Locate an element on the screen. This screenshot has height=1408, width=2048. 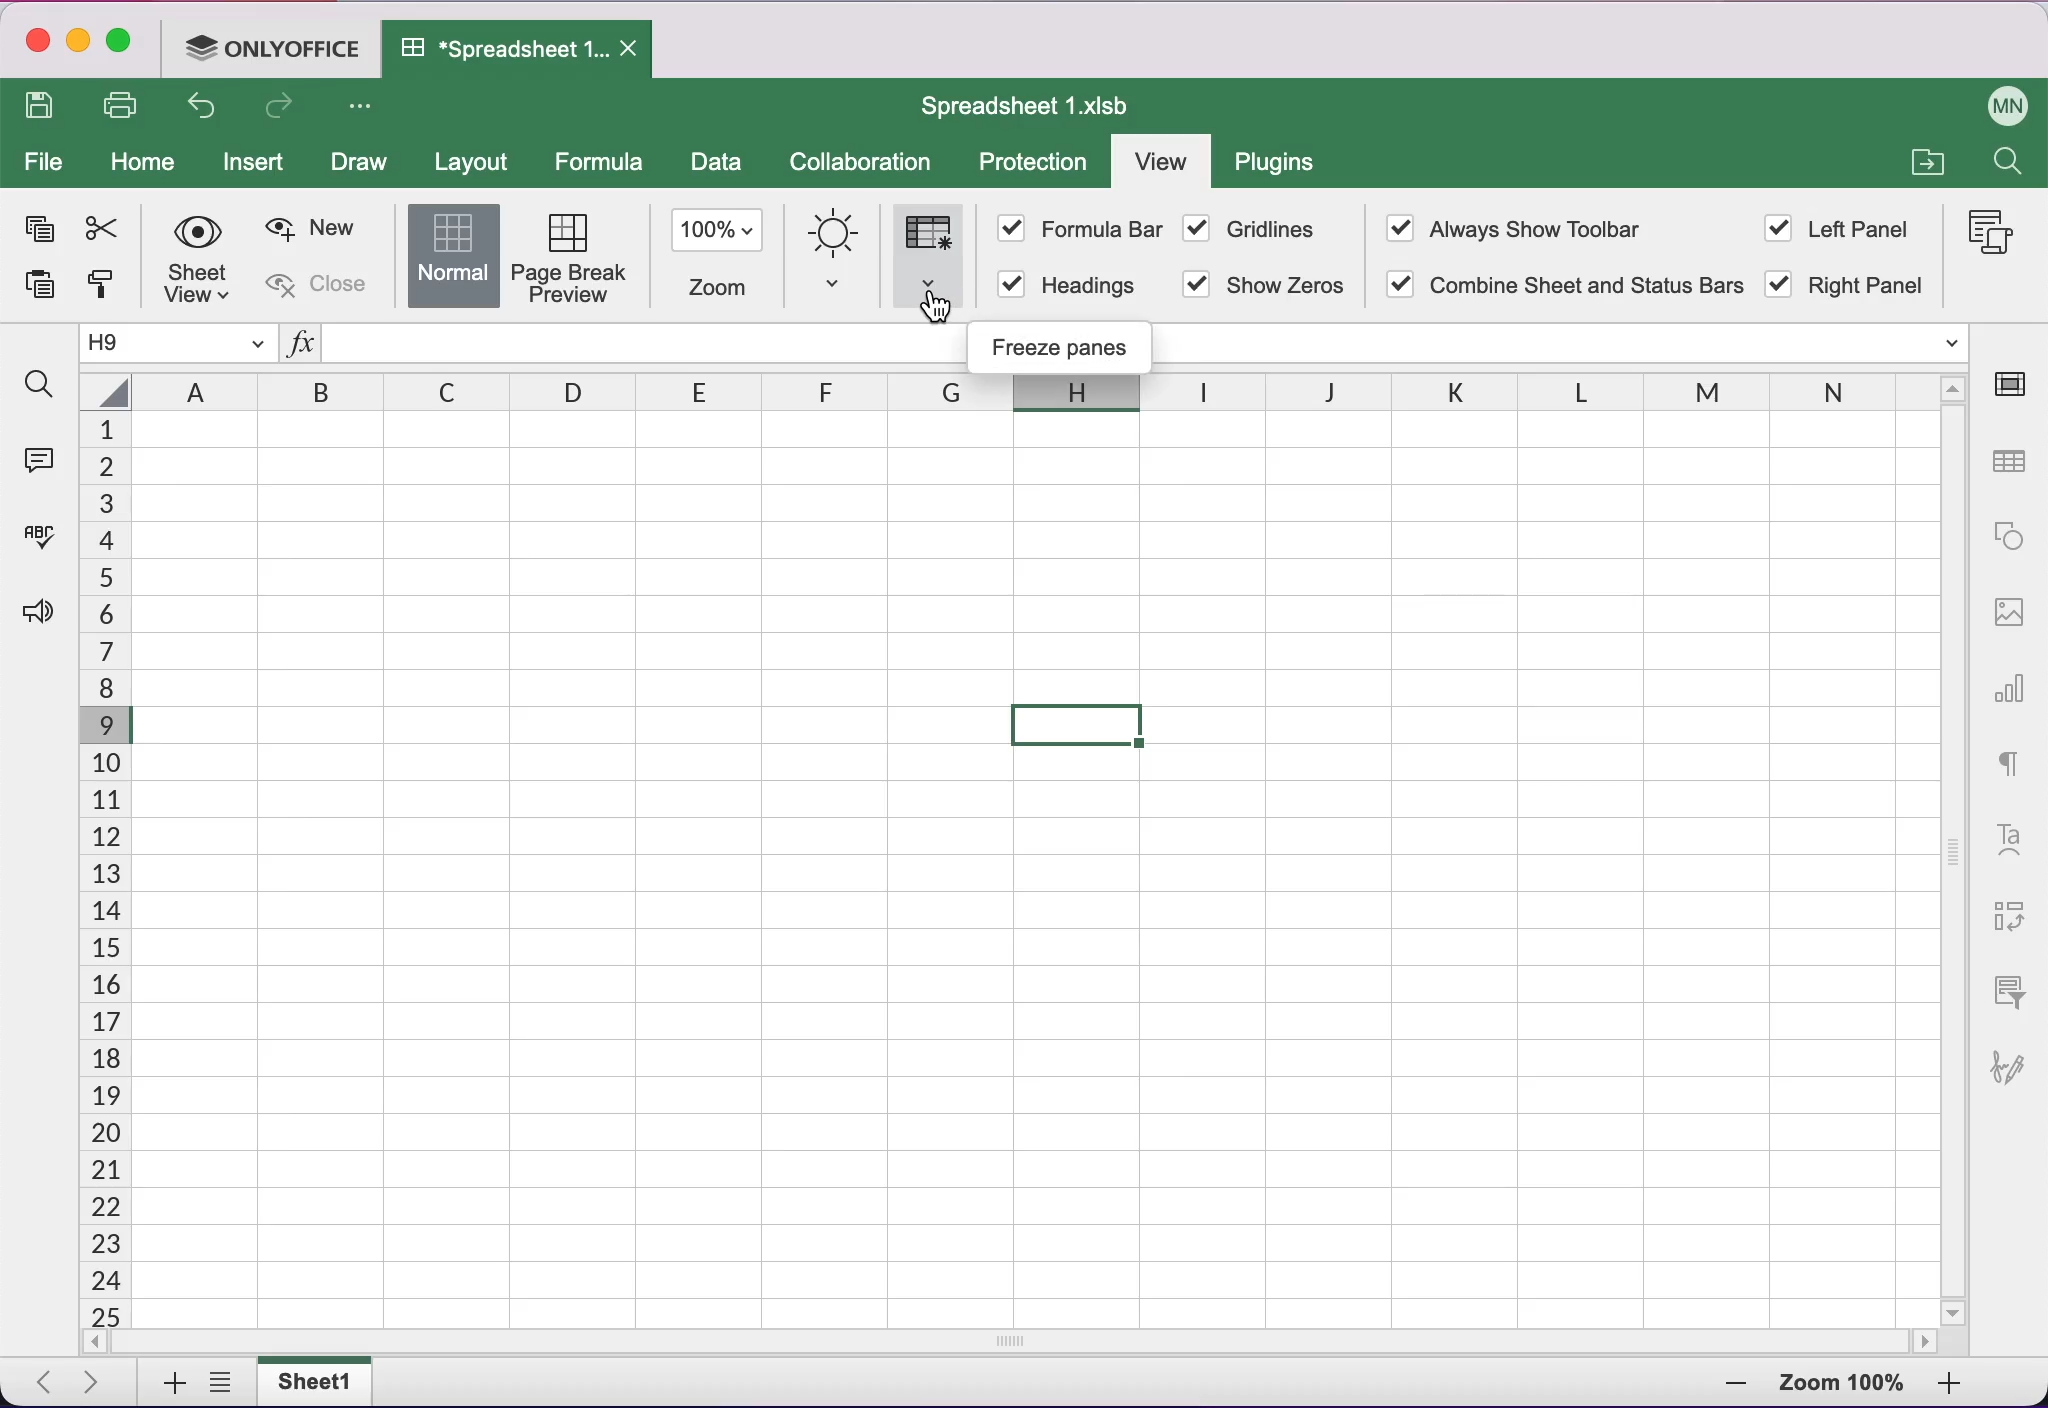
protection is located at coordinates (1034, 164).